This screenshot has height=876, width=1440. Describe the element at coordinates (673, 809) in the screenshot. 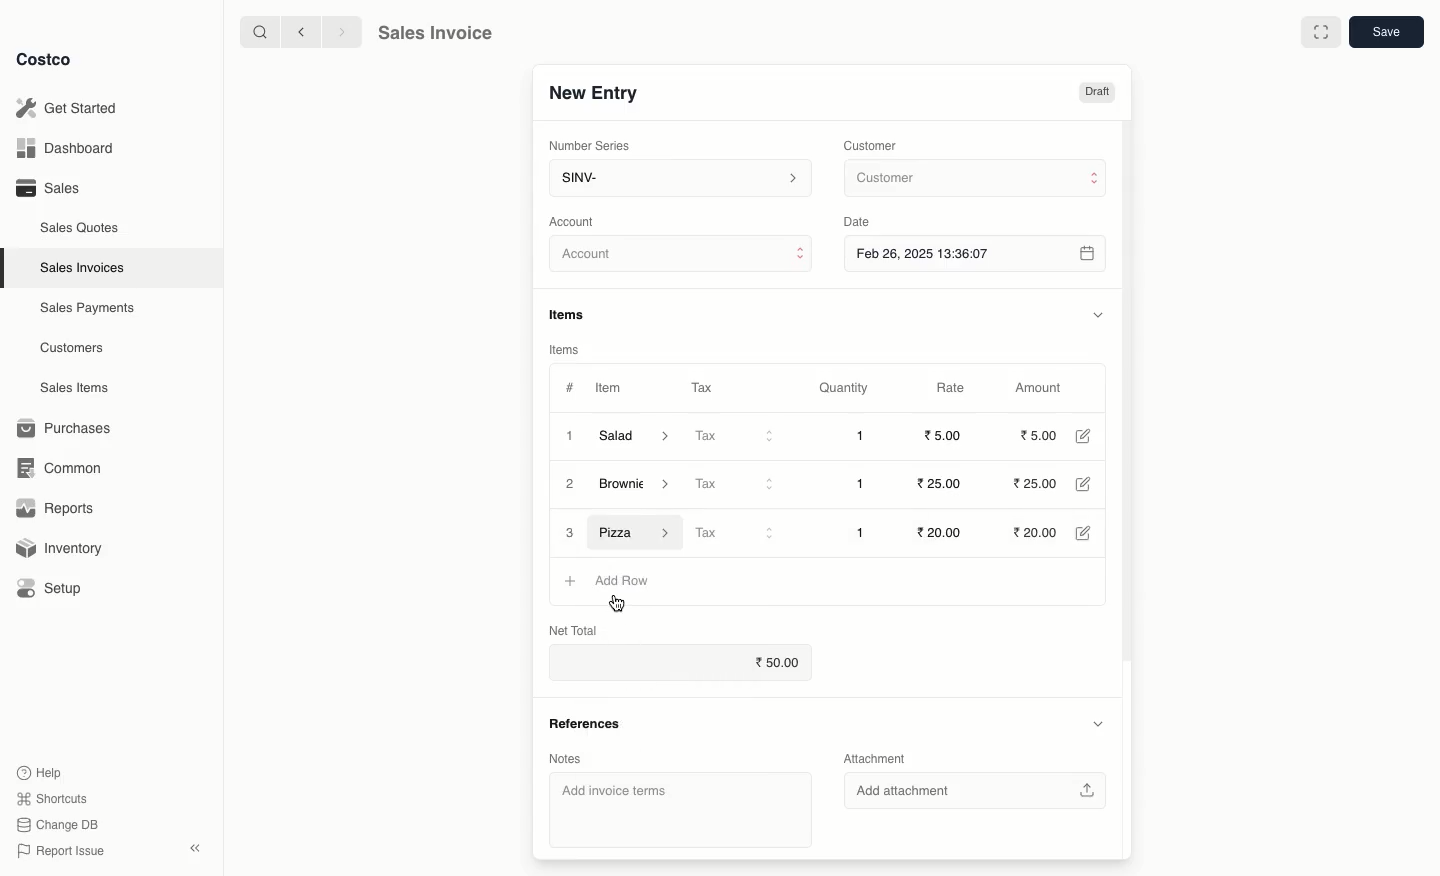

I see `‘Add invoice terms` at that location.